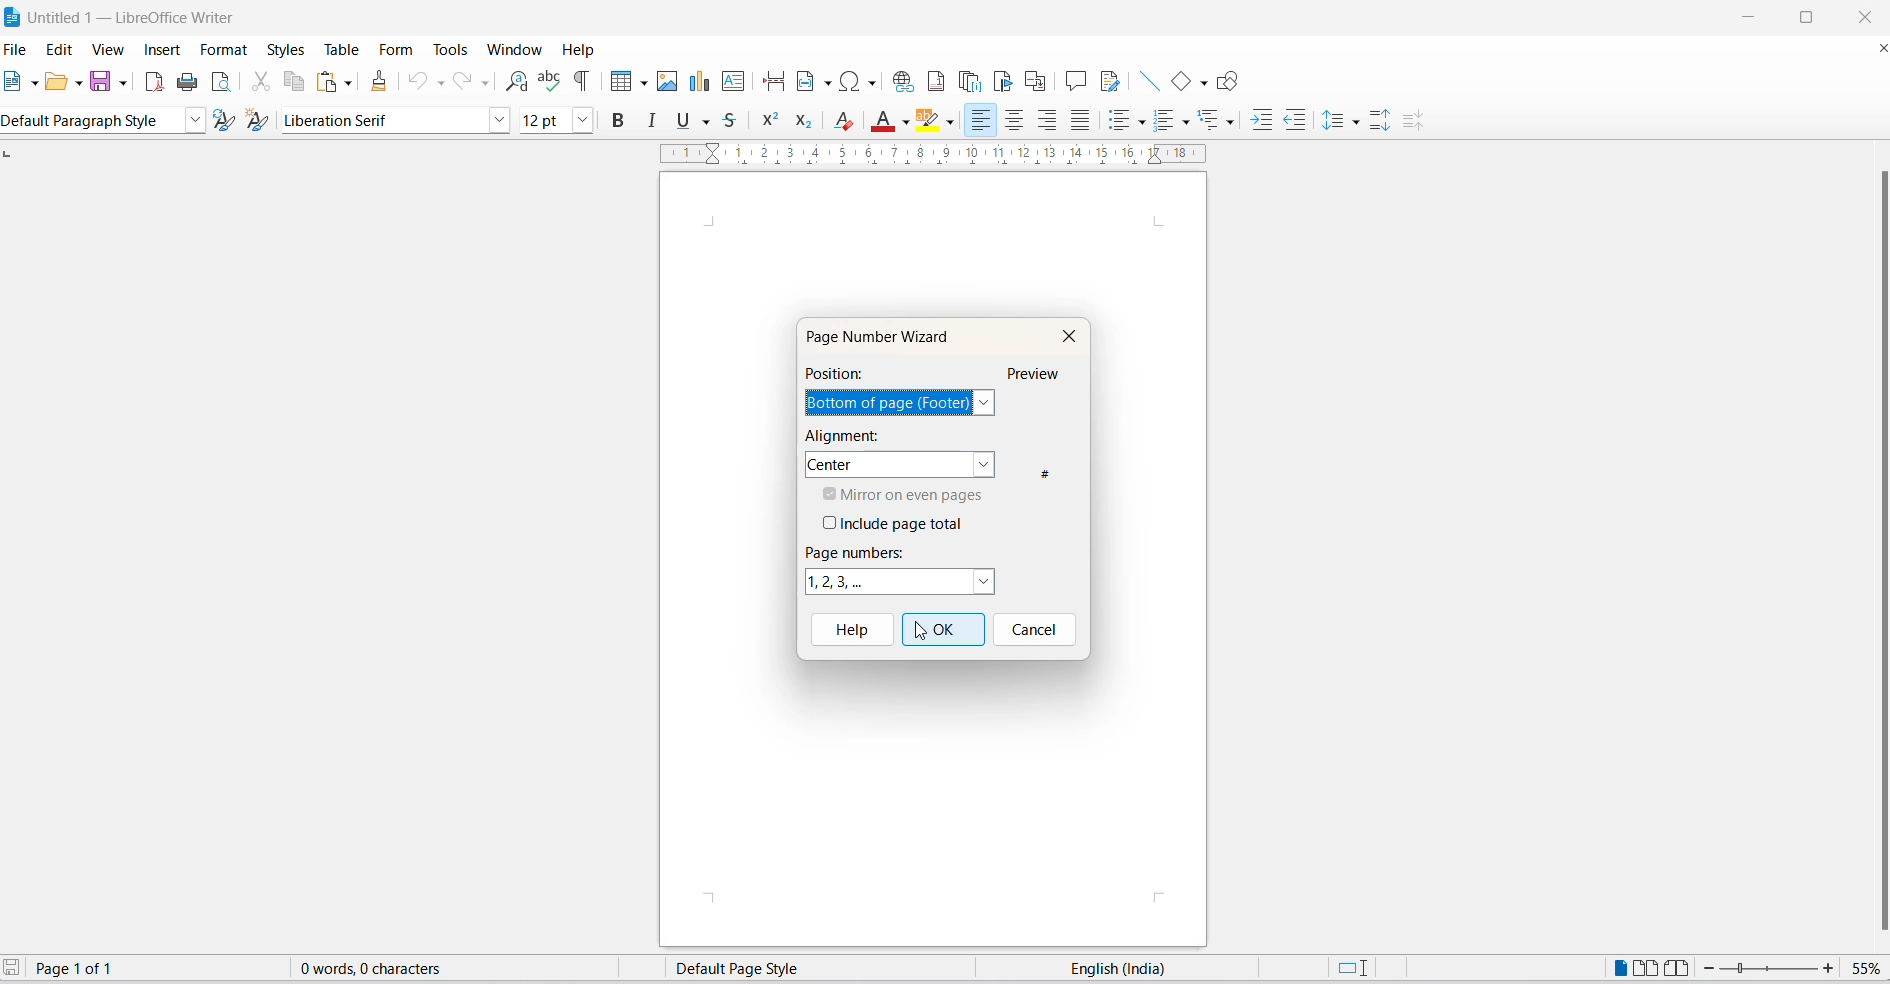  What do you see at coordinates (1335, 121) in the screenshot?
I see `line spacing` at bounding box center [1335, 121].